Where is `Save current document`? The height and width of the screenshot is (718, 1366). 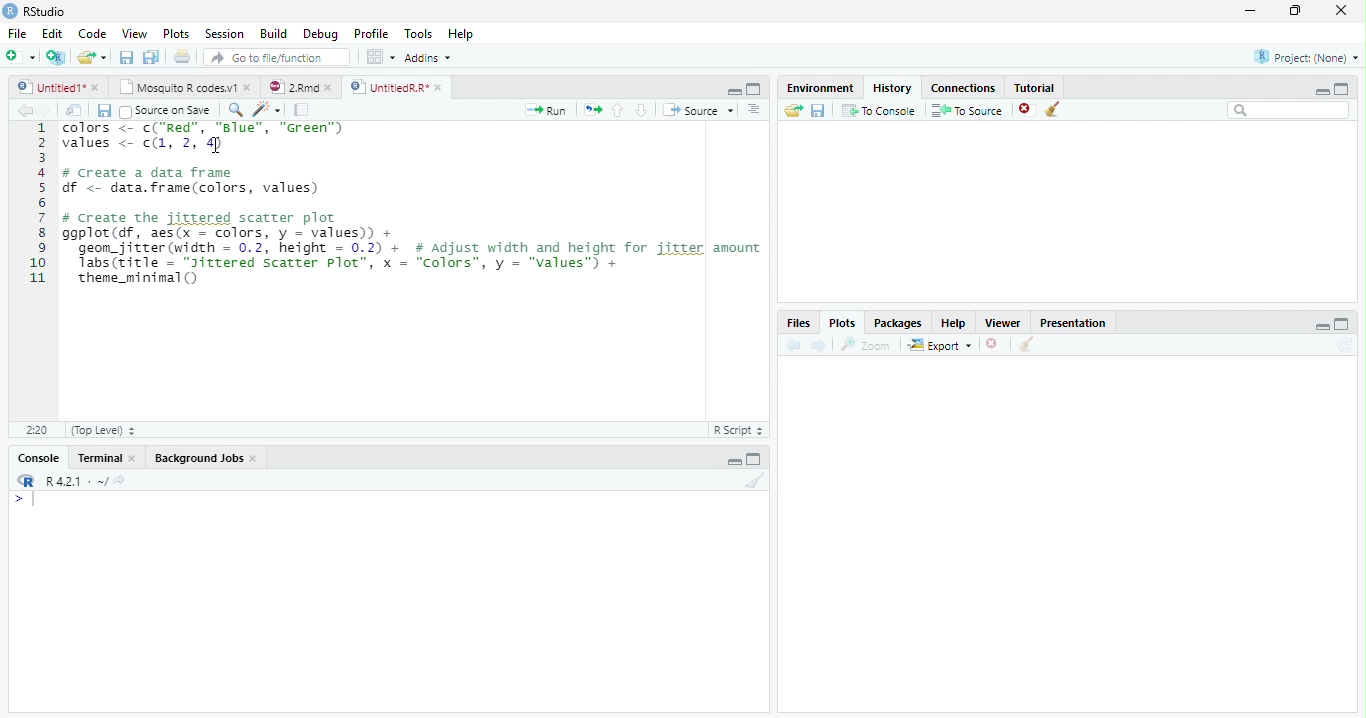
Save current document is located at coordinates (127, 57).